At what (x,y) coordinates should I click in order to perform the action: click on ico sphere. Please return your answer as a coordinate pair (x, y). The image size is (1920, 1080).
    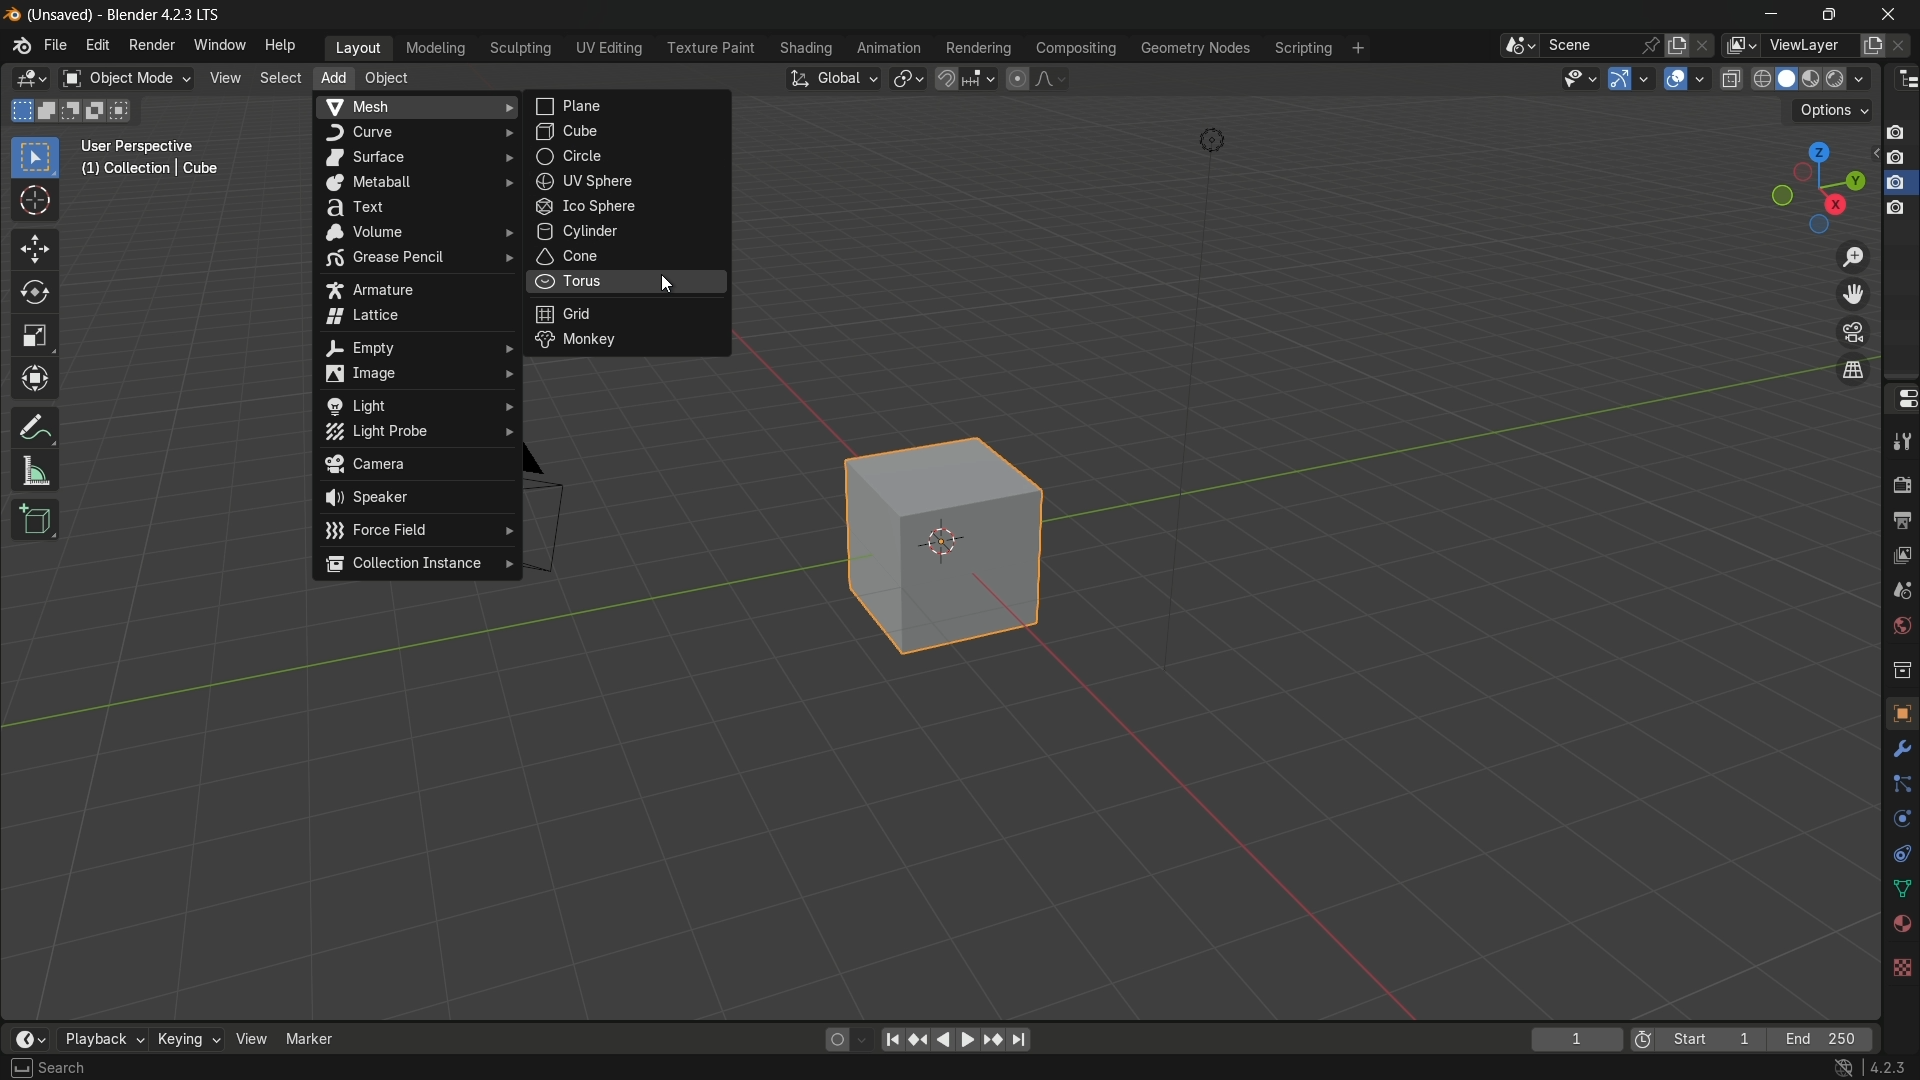
    Looking at the image, I should click on (628, 207).